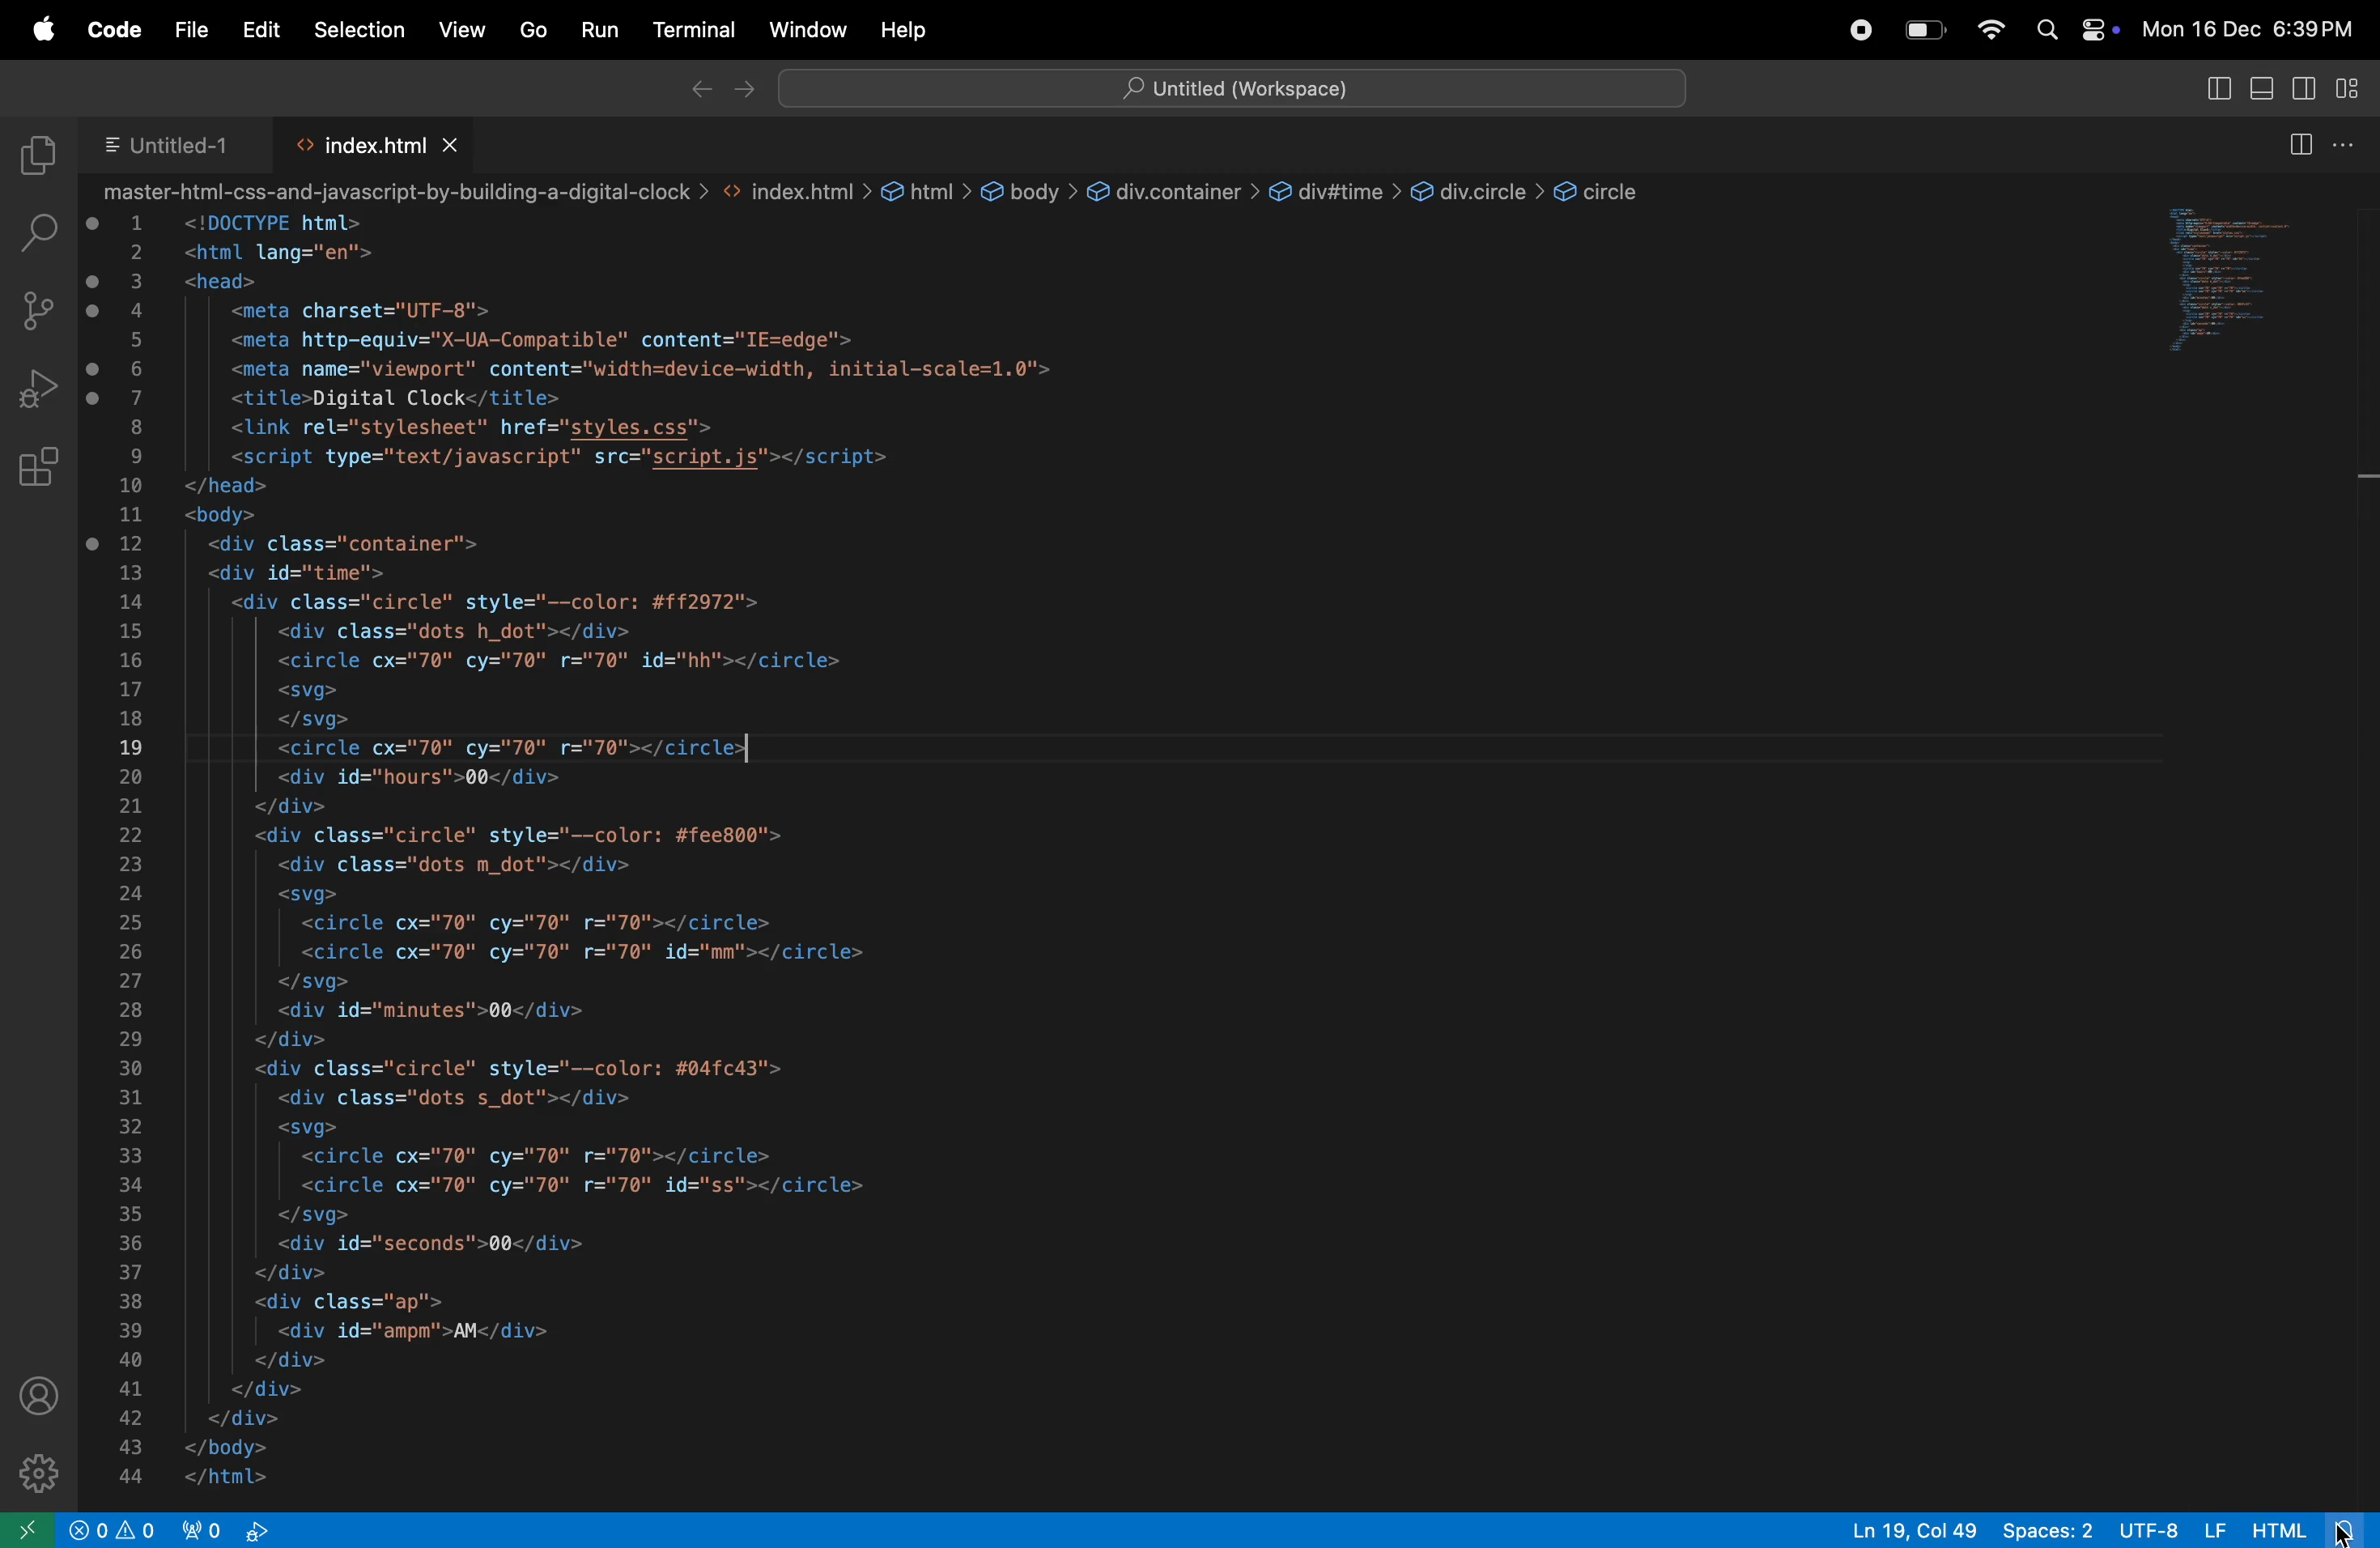  I want to click on profile, so click(48, 1392).